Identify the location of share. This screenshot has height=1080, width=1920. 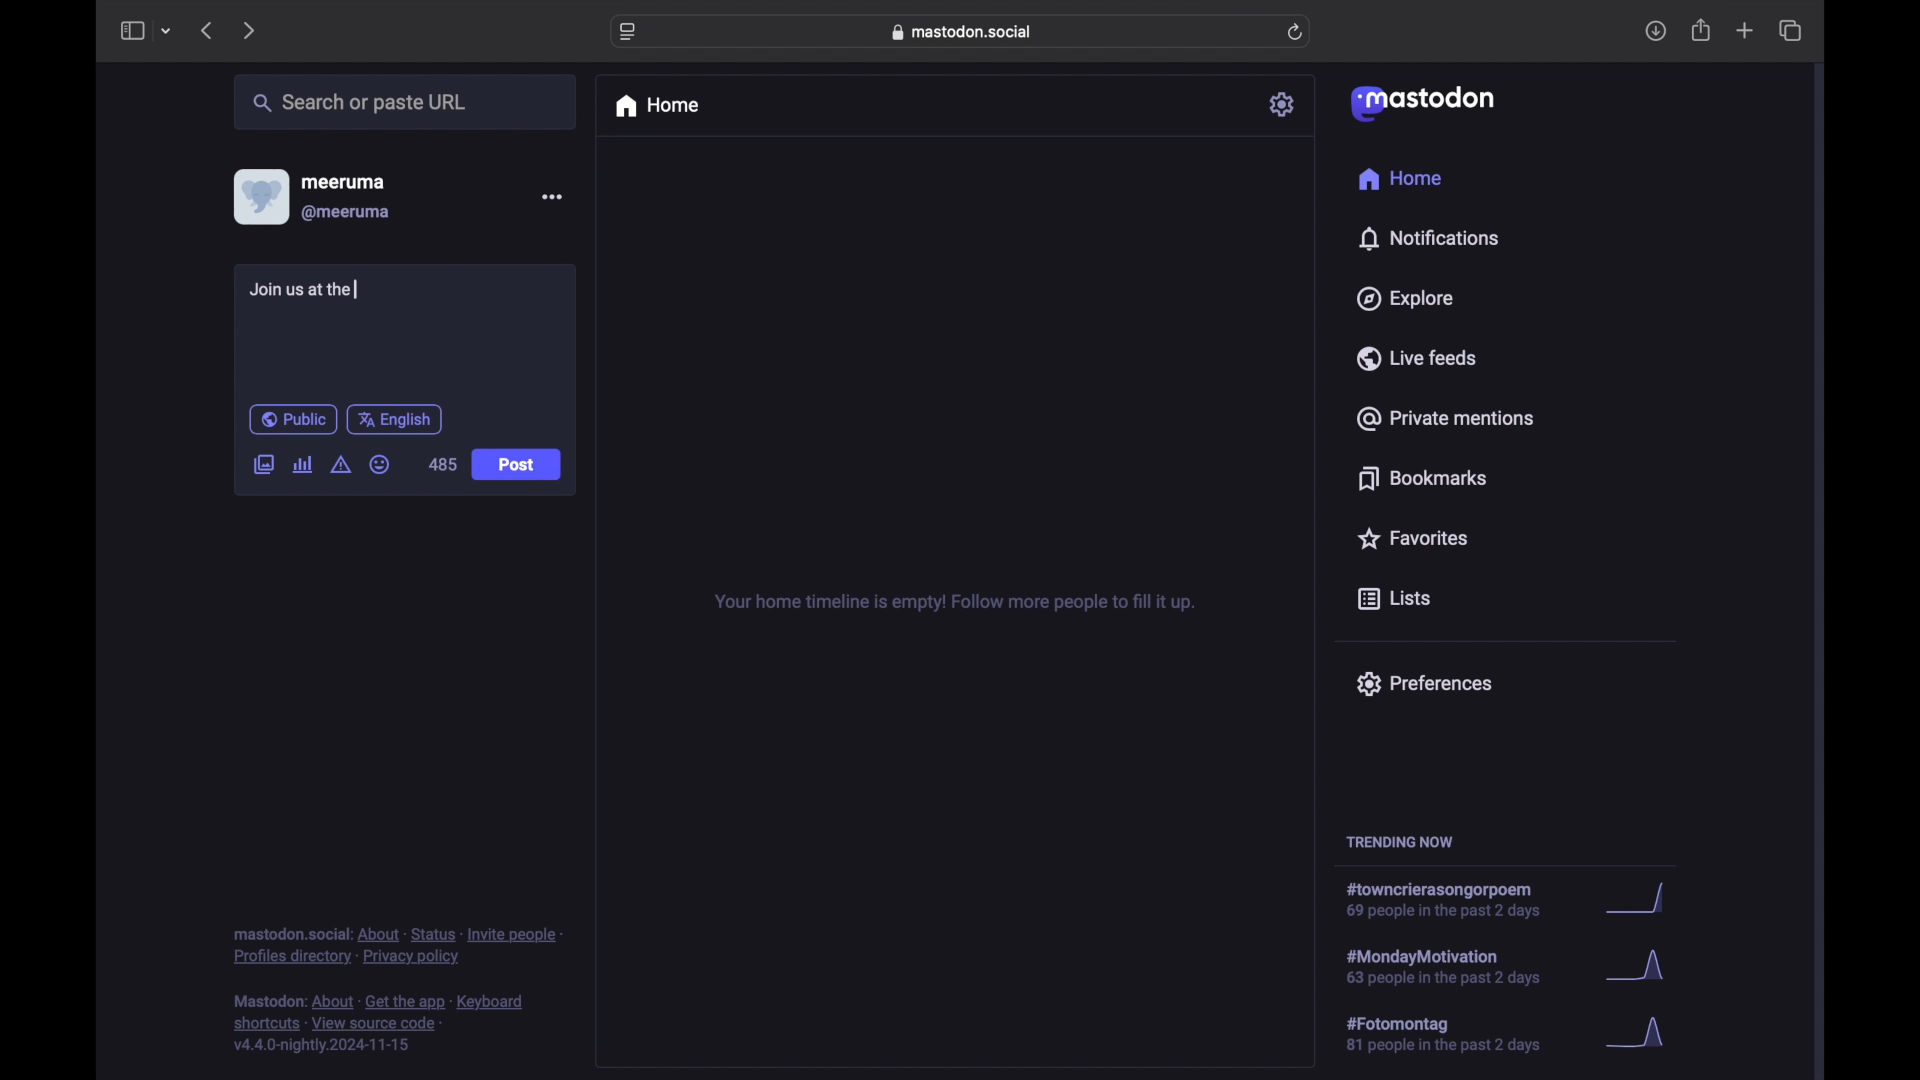
(1702, 31).